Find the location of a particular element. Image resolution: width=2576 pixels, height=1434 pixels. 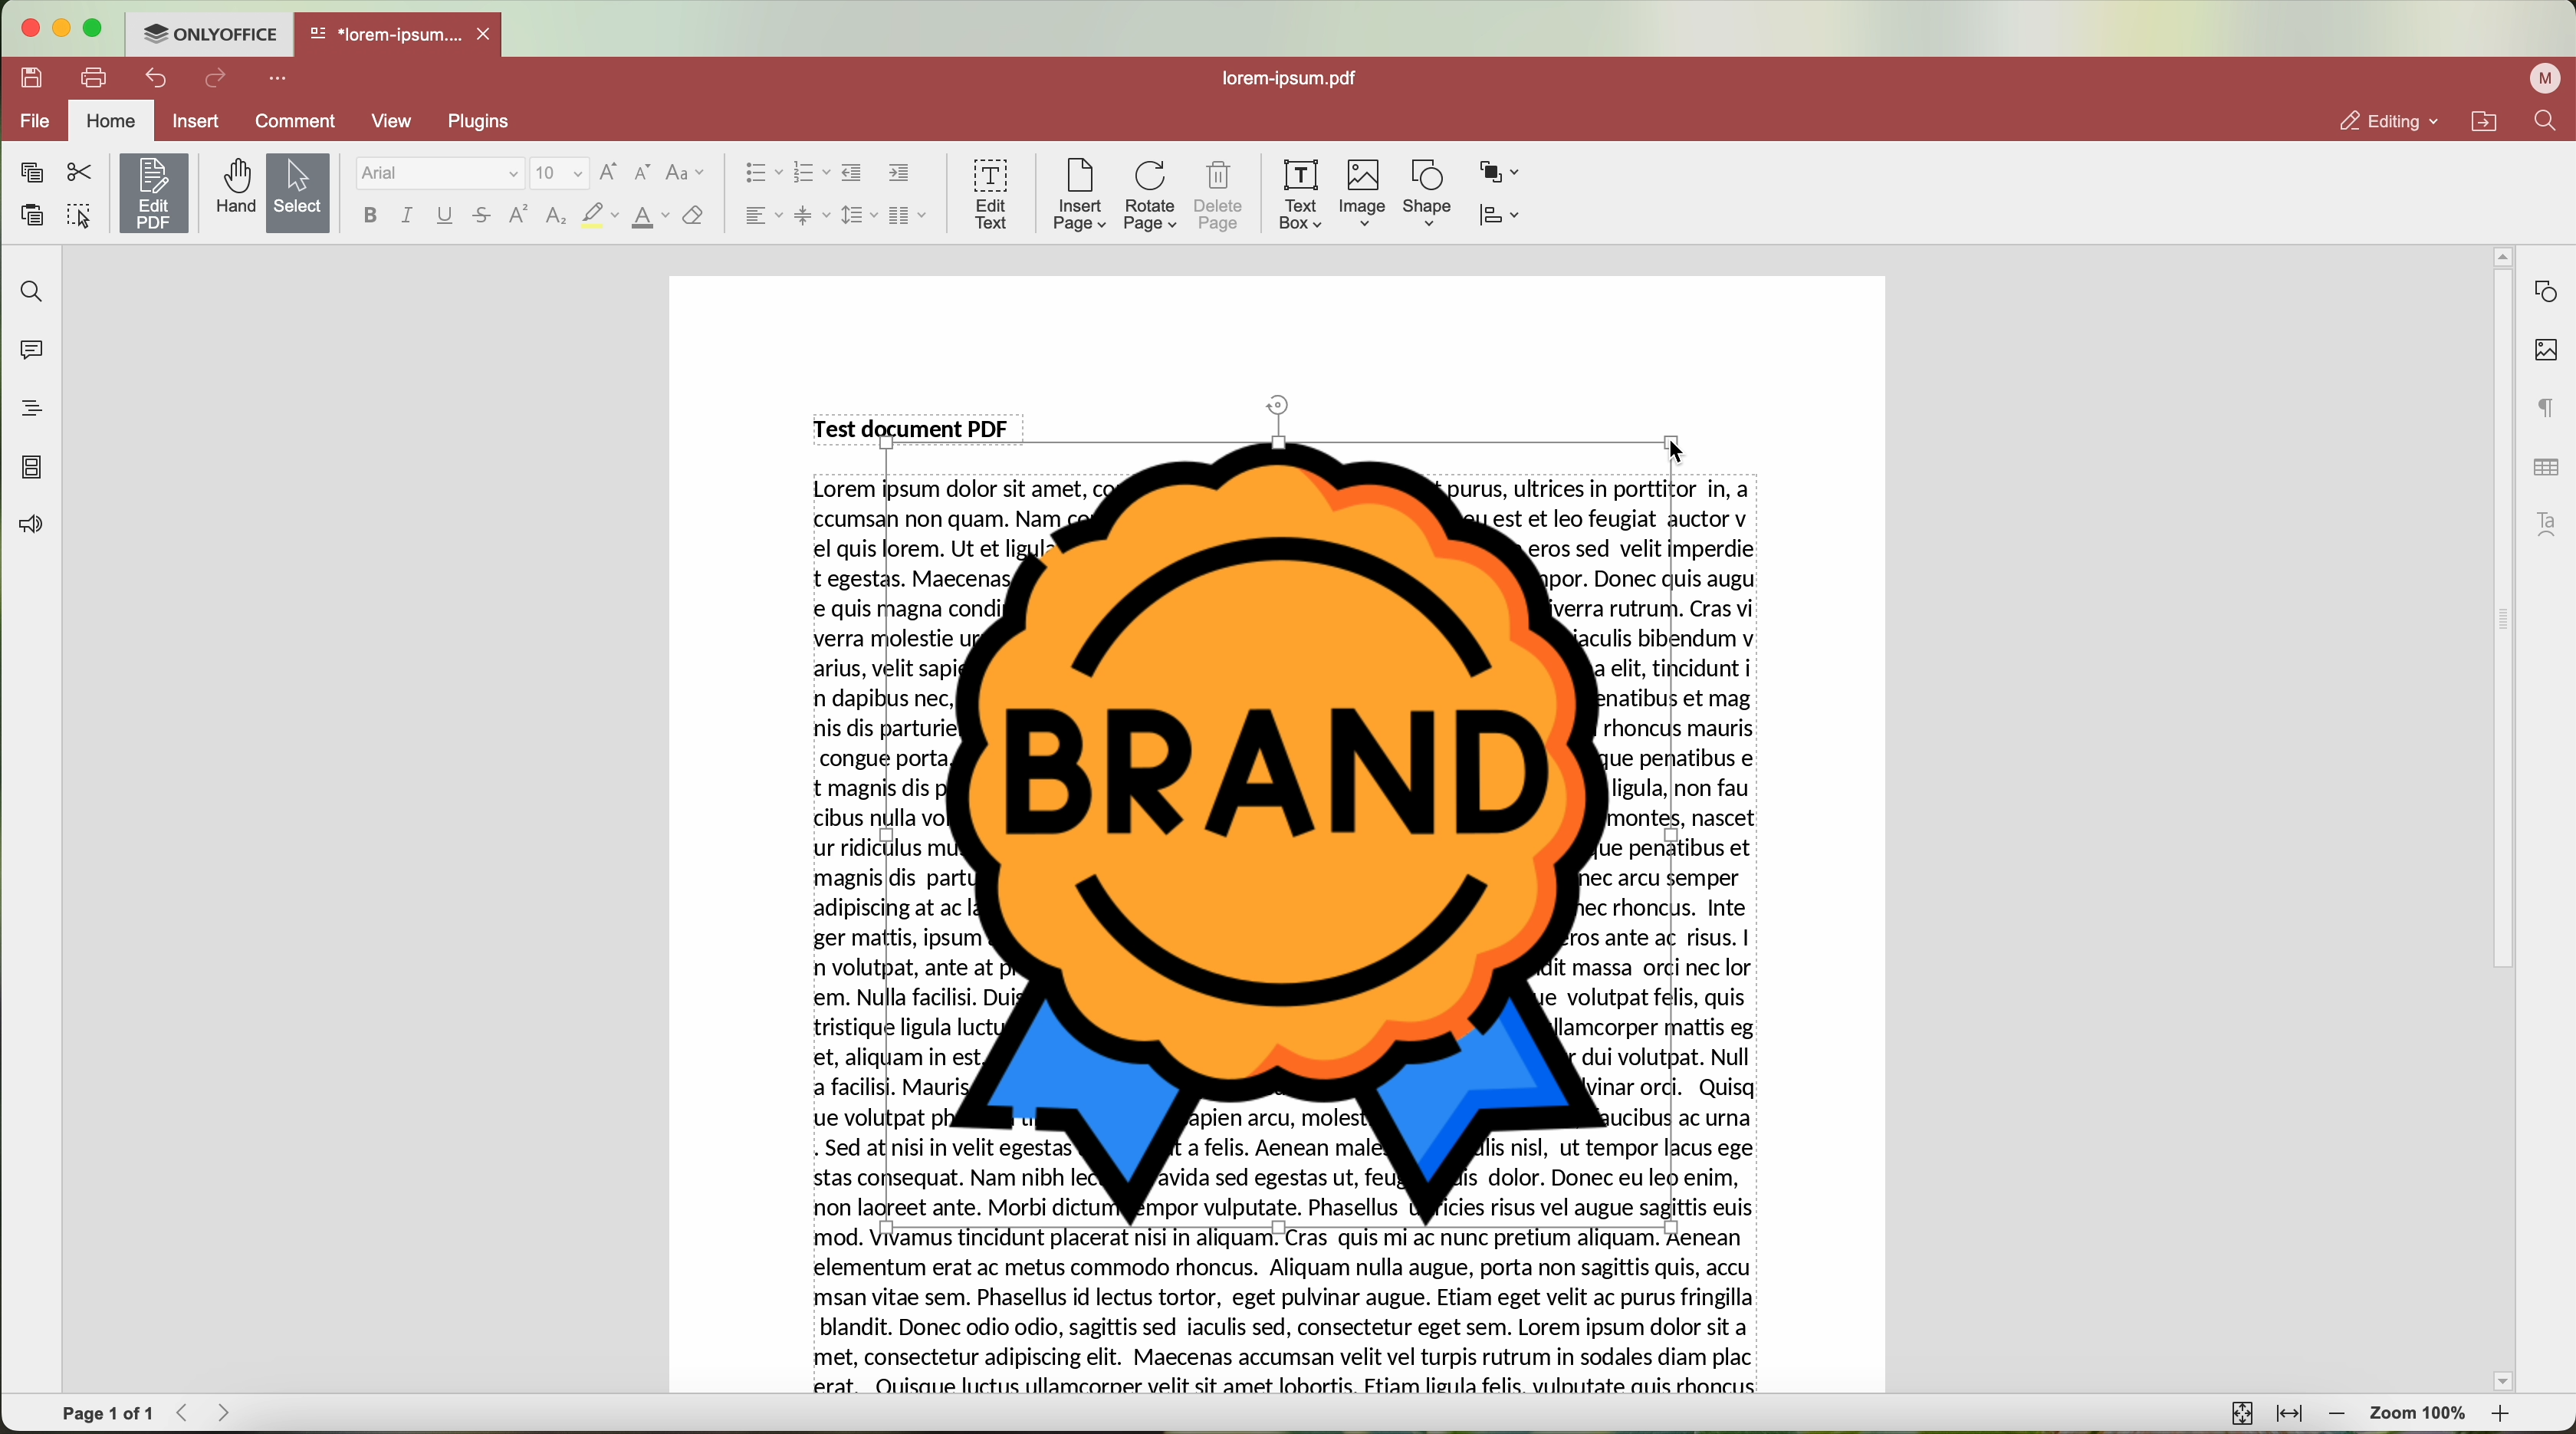

delete page is located at coordinates (1220, 199).